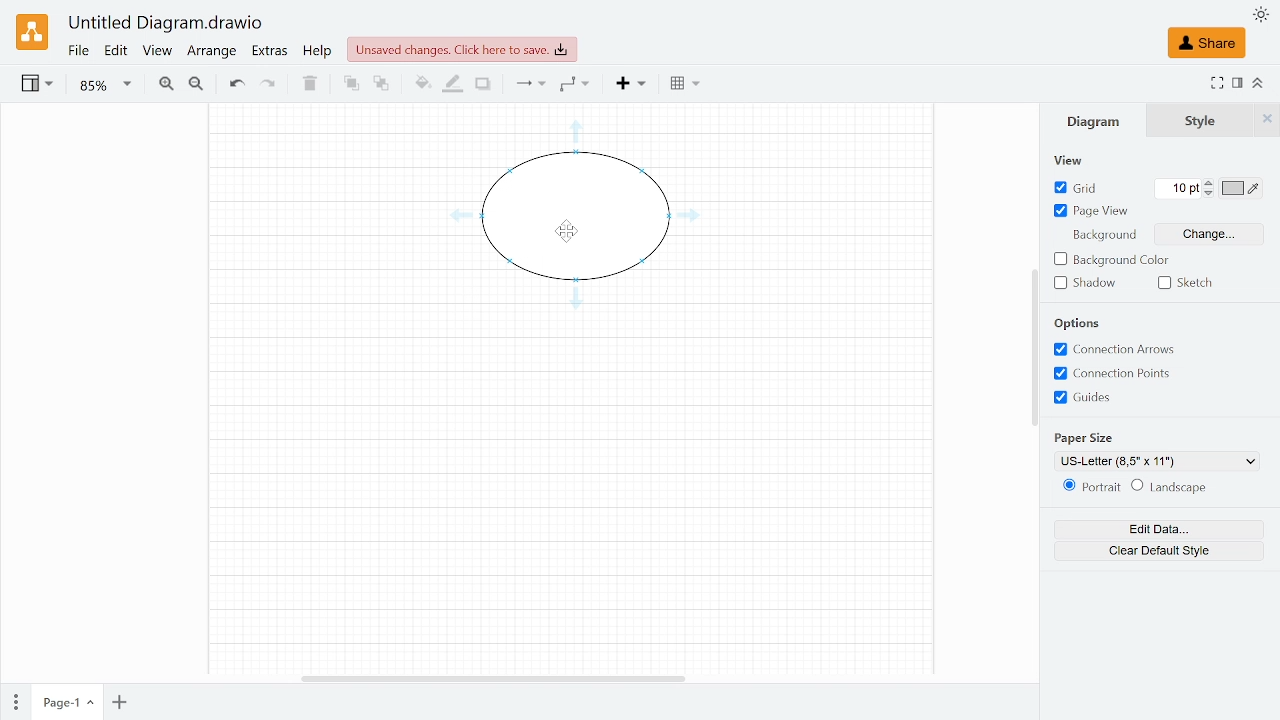 Image resolution: width=1280 pixels, height=720 pixels. Describe the element at coordinates (122, 703) in the screenshot. I see `Add page` at that location.